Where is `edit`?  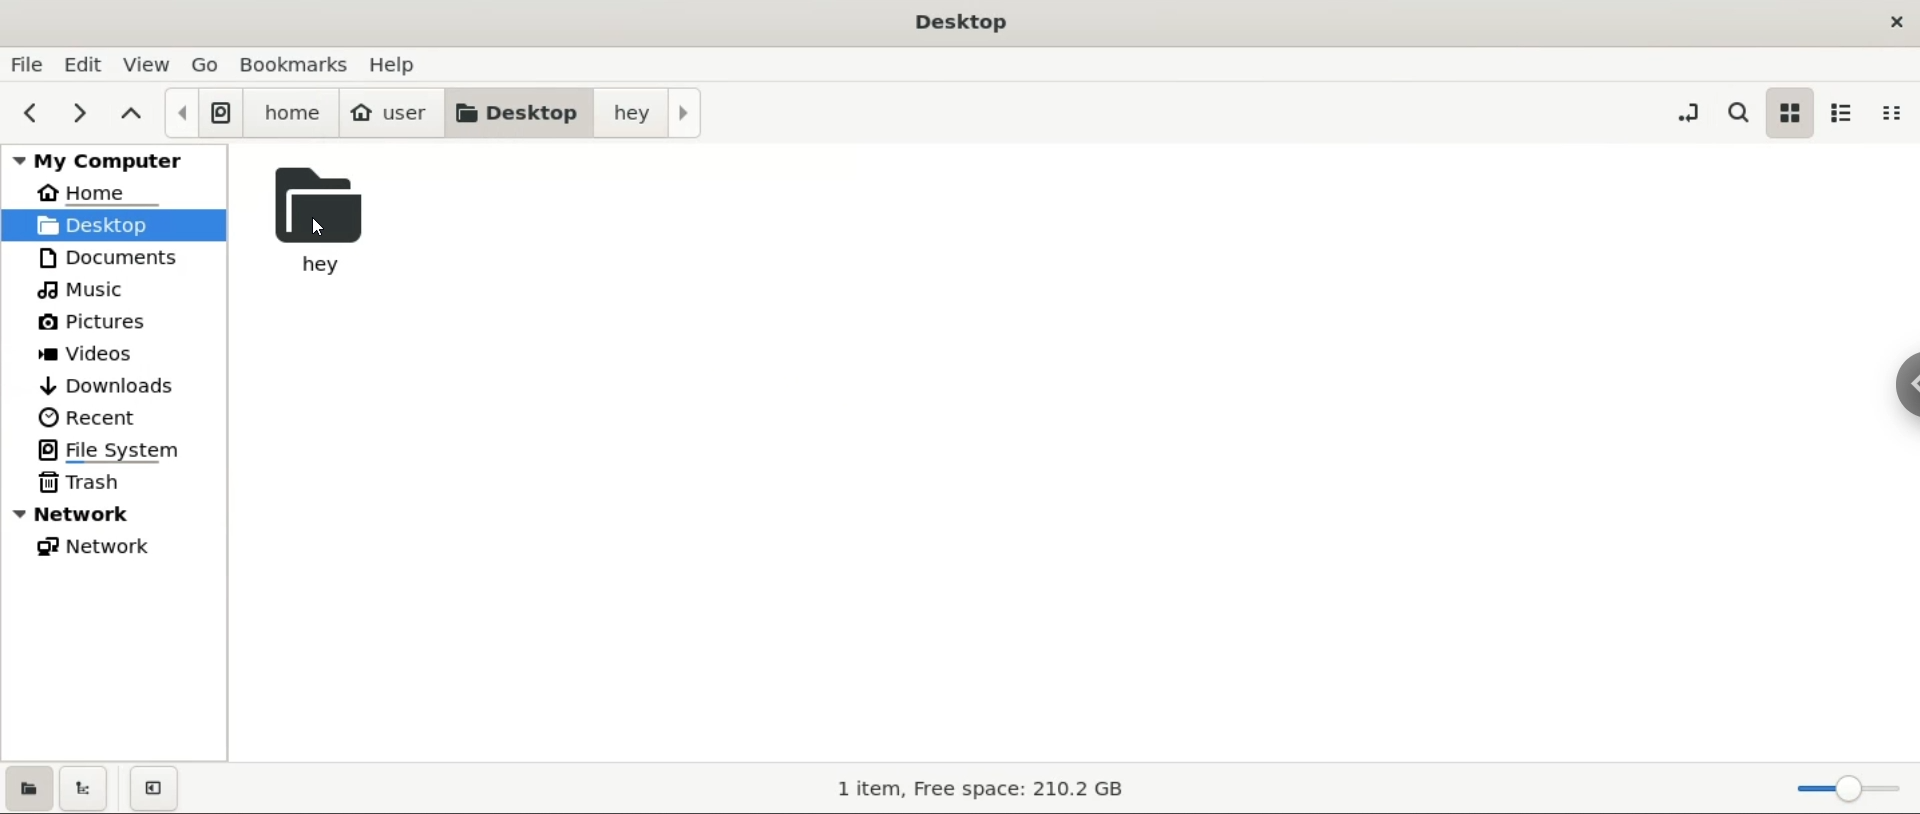
edit is located at coordinates (85, 64).